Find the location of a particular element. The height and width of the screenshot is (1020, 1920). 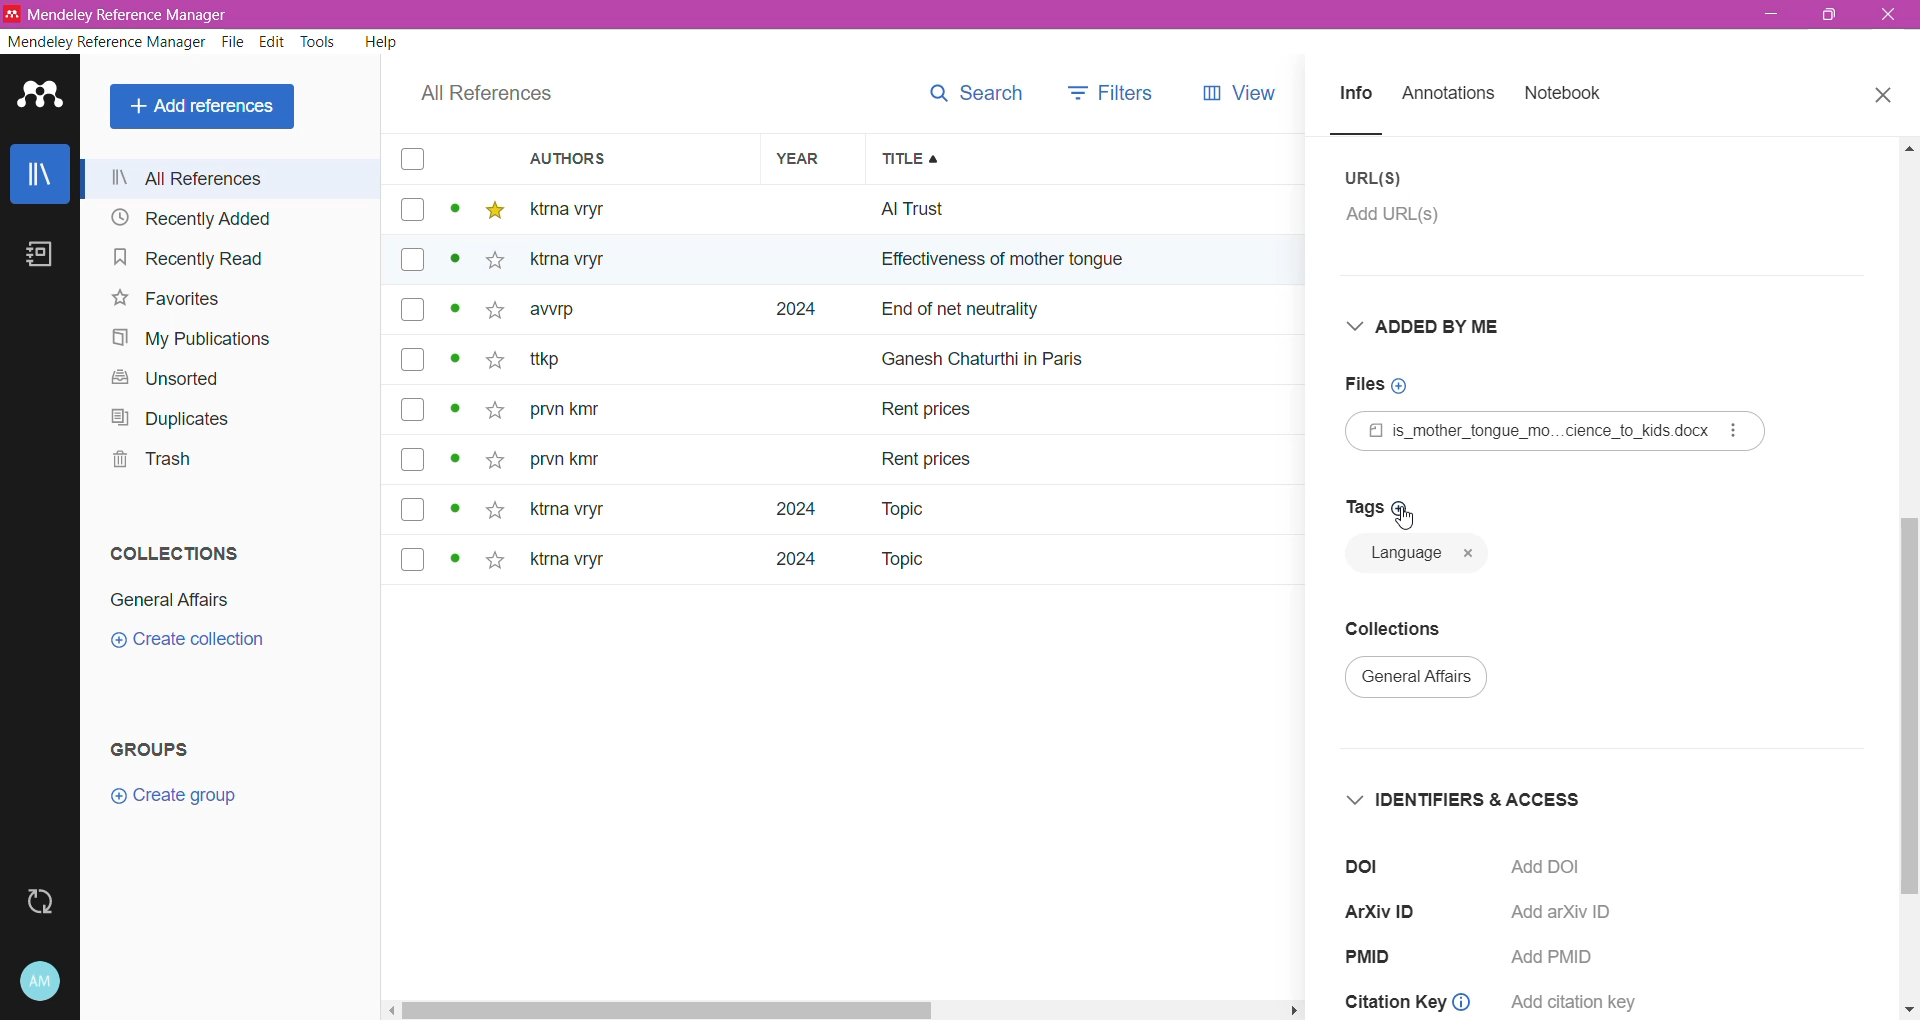

ktna vryt  is located at coordinates (563, 511).